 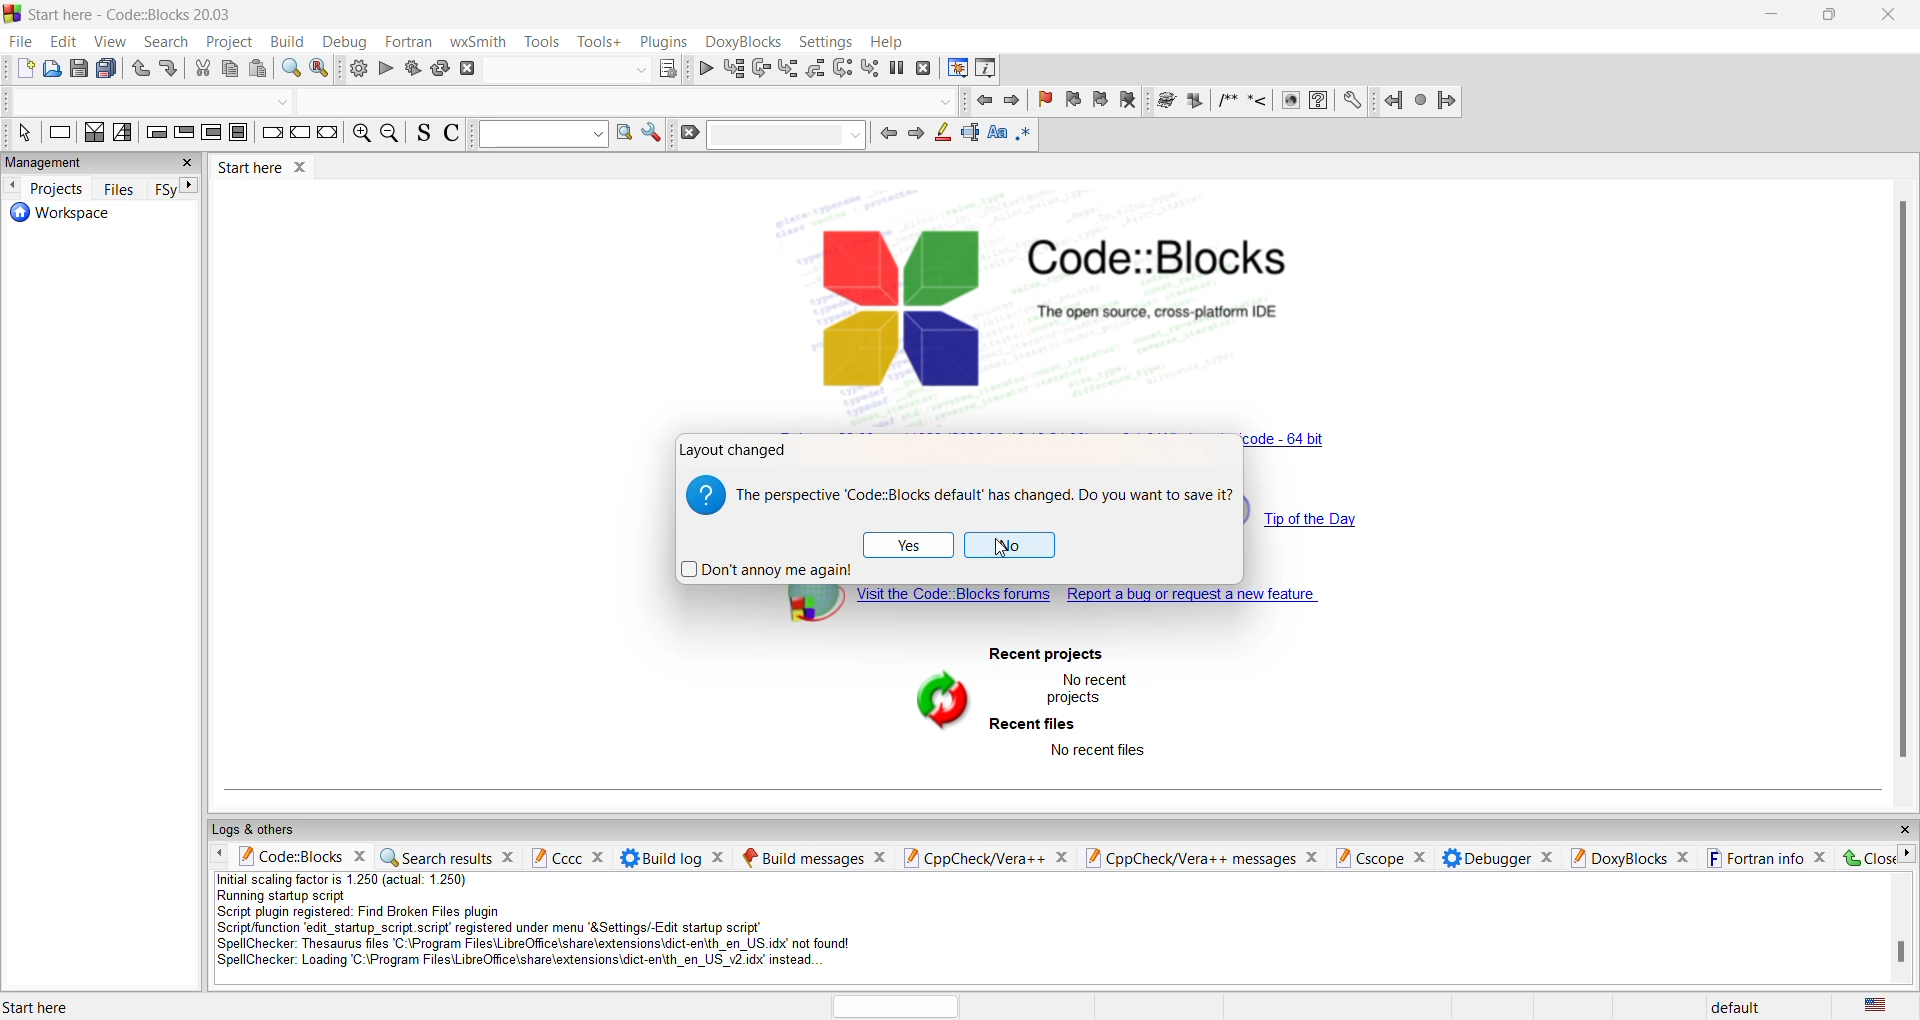 What do you see at coordinates (80, 68) in the screenshot?
I see `save` at bounding box center [80, 68].